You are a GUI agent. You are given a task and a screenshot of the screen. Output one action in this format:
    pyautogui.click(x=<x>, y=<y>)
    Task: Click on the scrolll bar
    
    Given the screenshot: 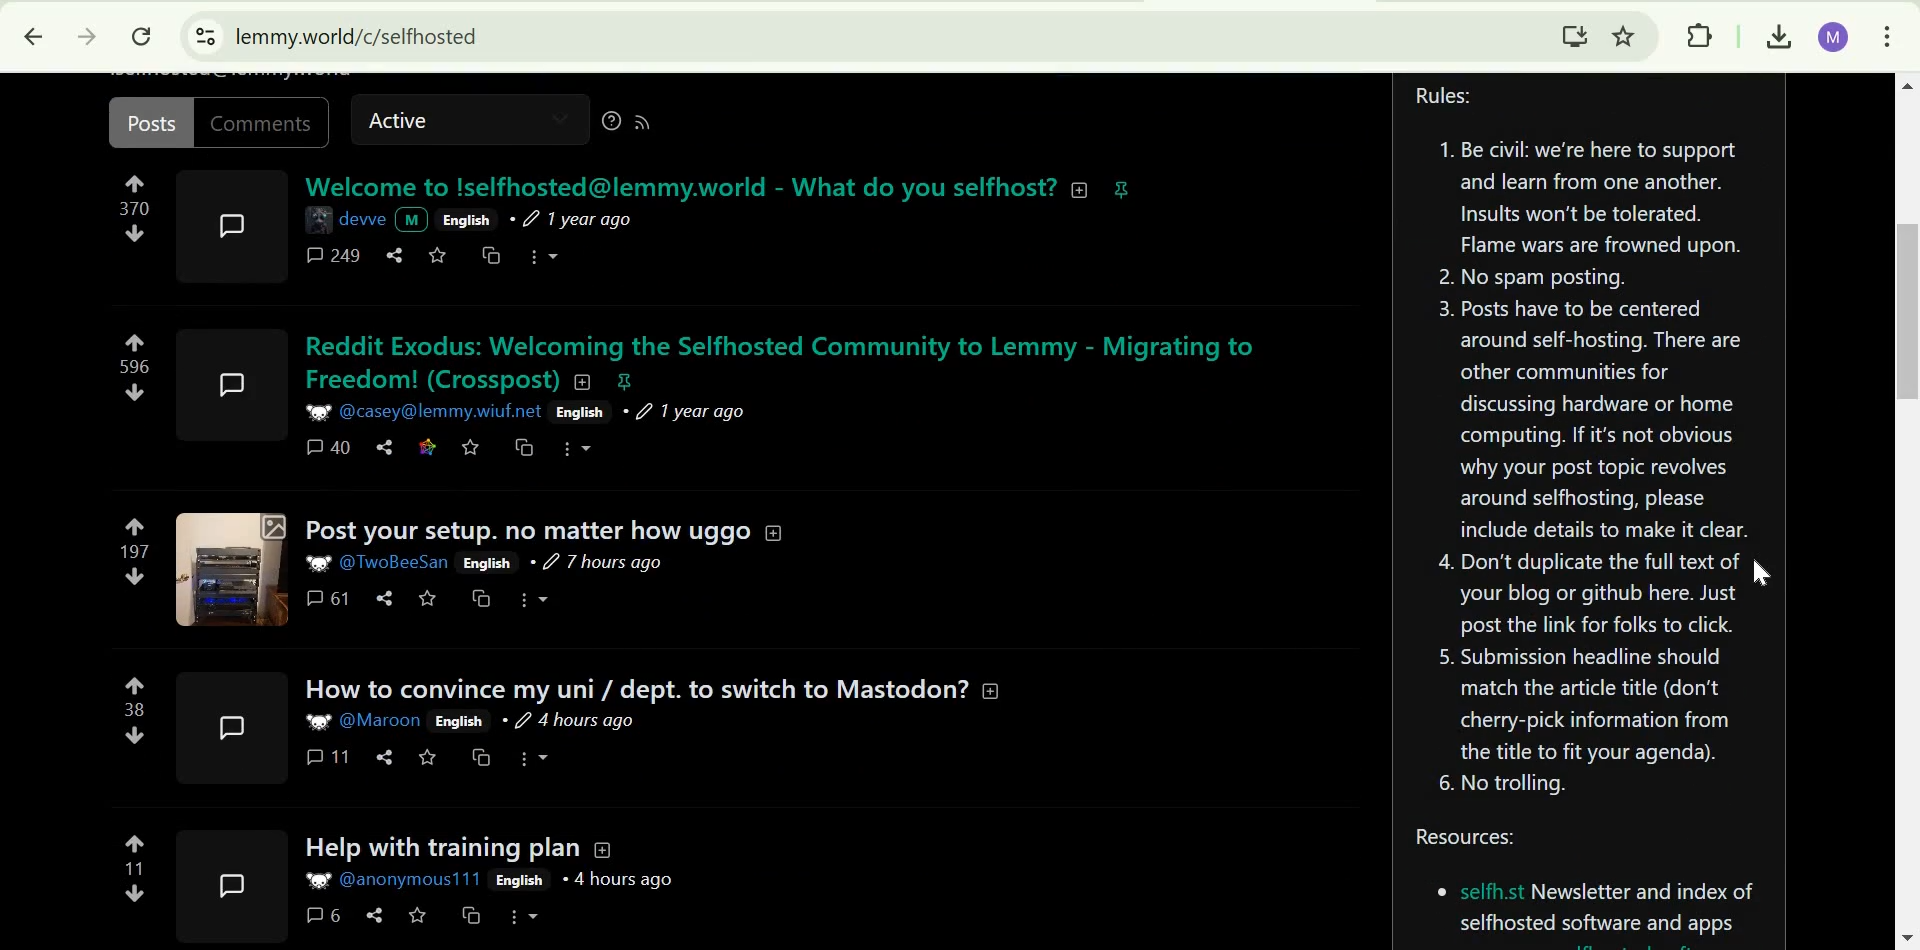 What is the action you would take?
    pyautogui.click(x=1908, y=312)
    